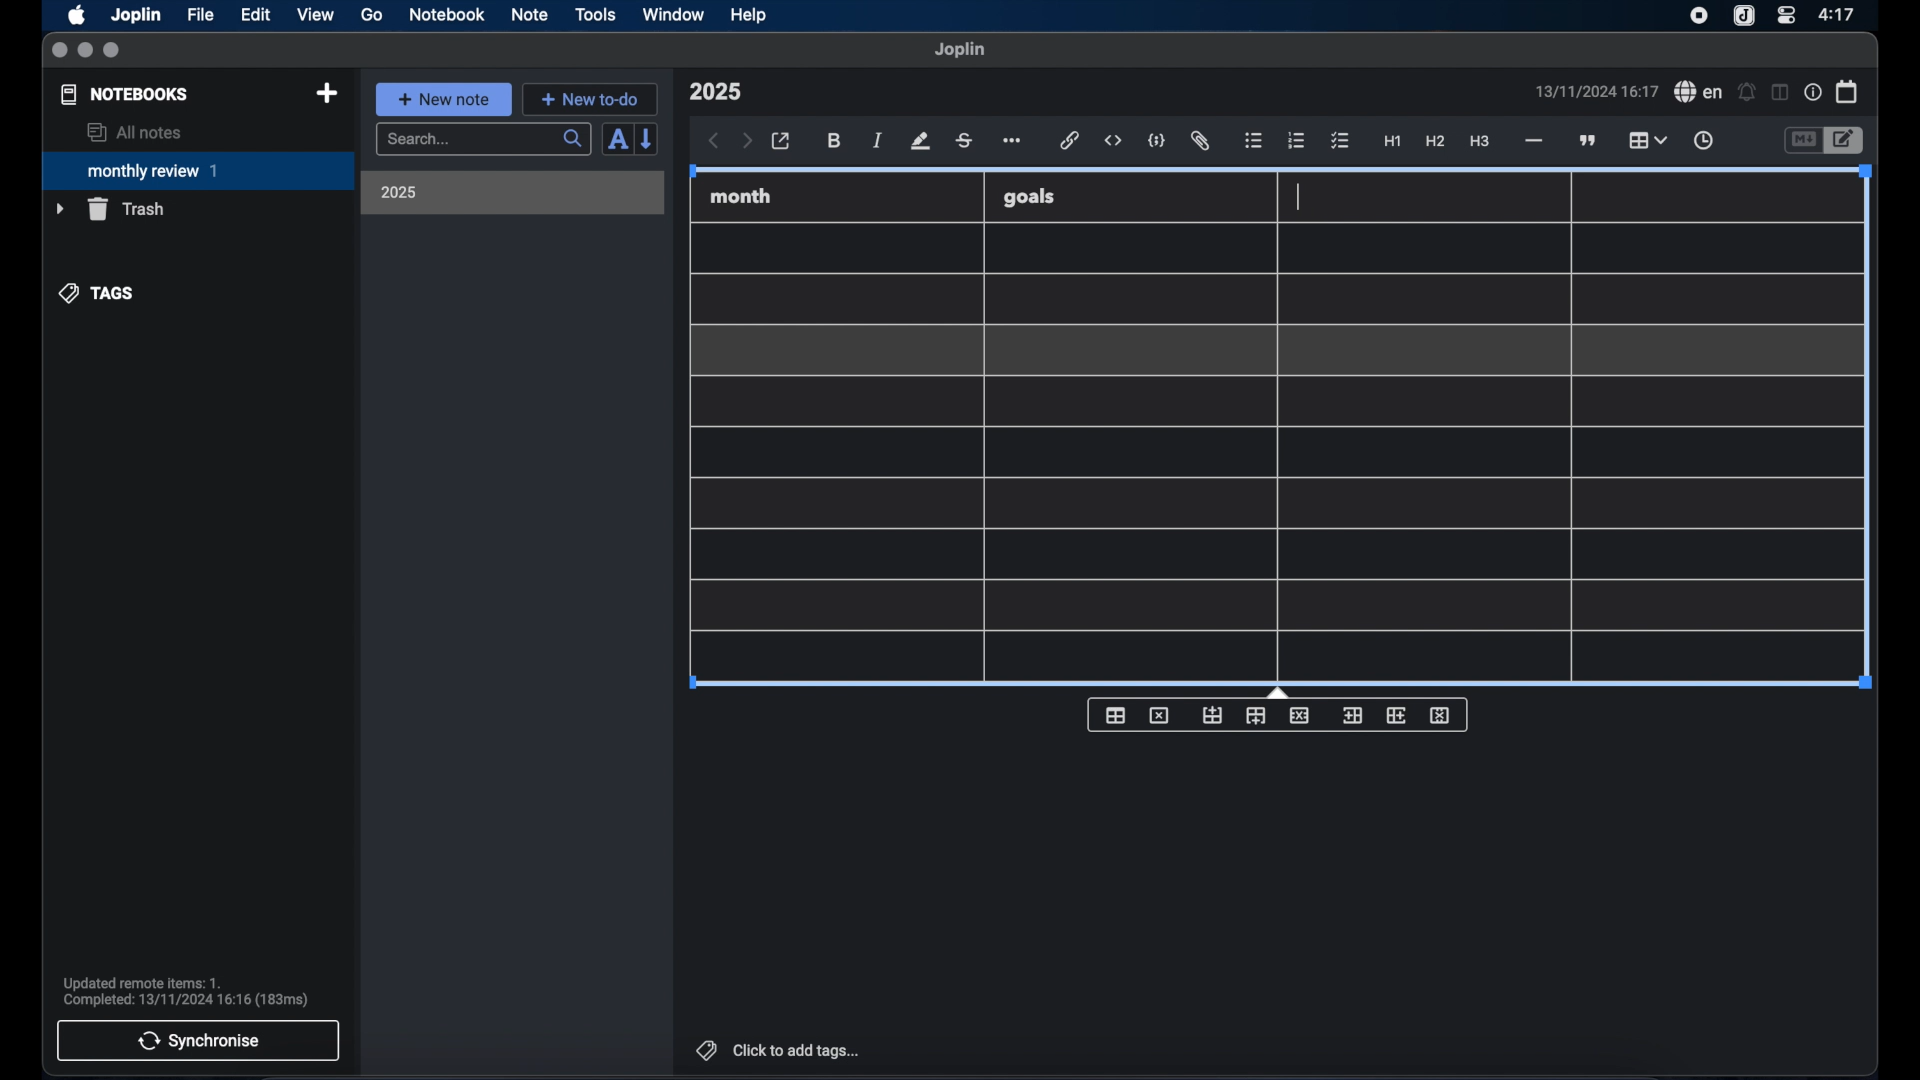 This screenshot has width=1920, height=1080. Describe the element at coordinates (1200, 141) in the screenshot. I see `attach file` at that location.